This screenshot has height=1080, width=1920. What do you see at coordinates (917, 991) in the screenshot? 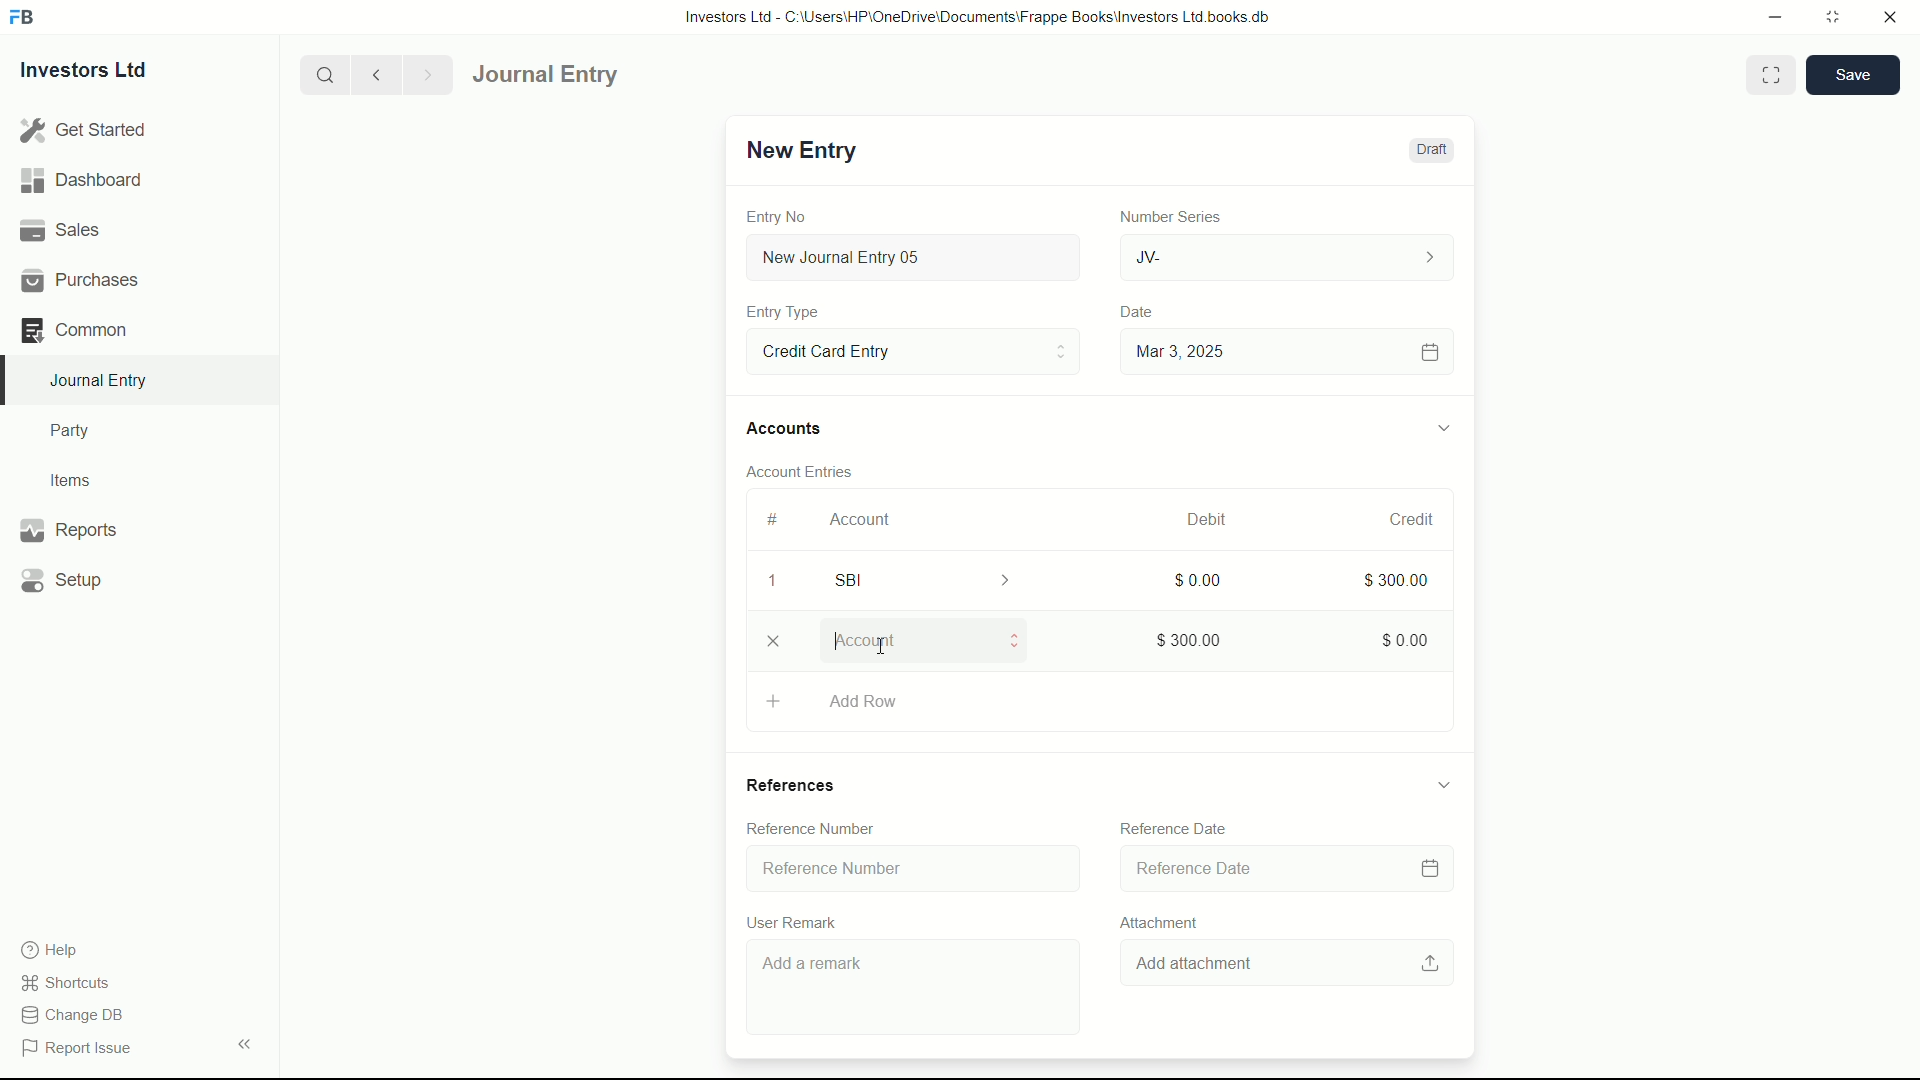
I see `Add a remark` at bounding box center [917, 991].